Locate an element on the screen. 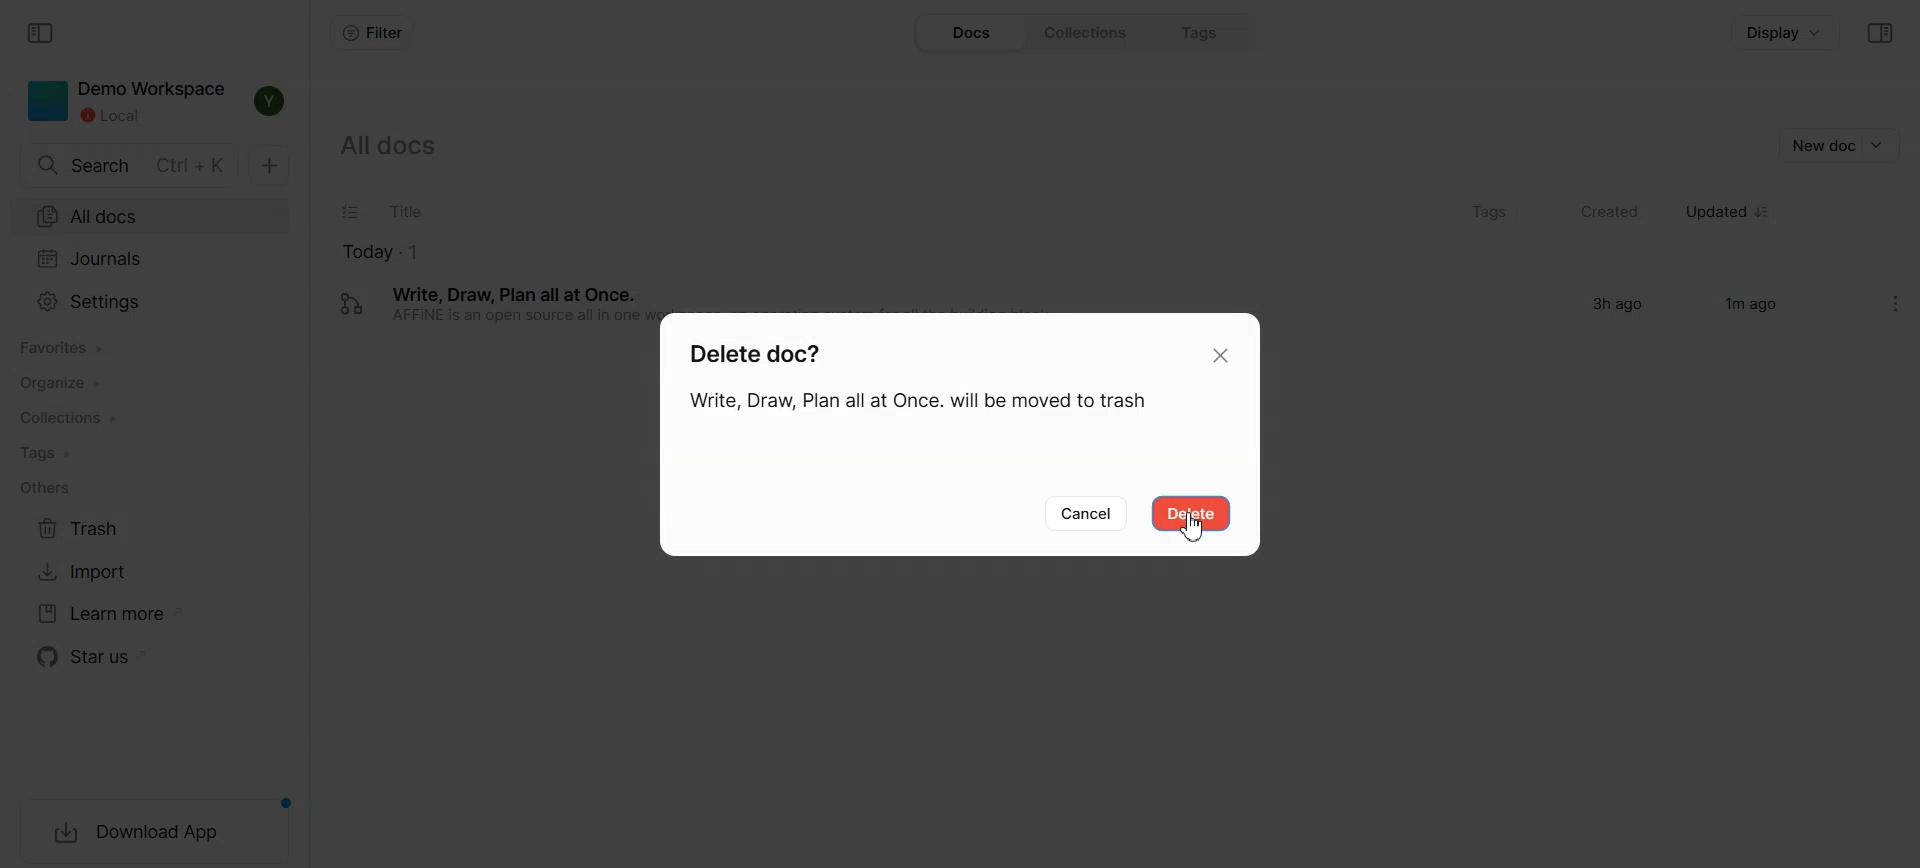 Image resolution: width=1920 pixels, height=868 pixels. More setting is located at coordinates (1901, 303).